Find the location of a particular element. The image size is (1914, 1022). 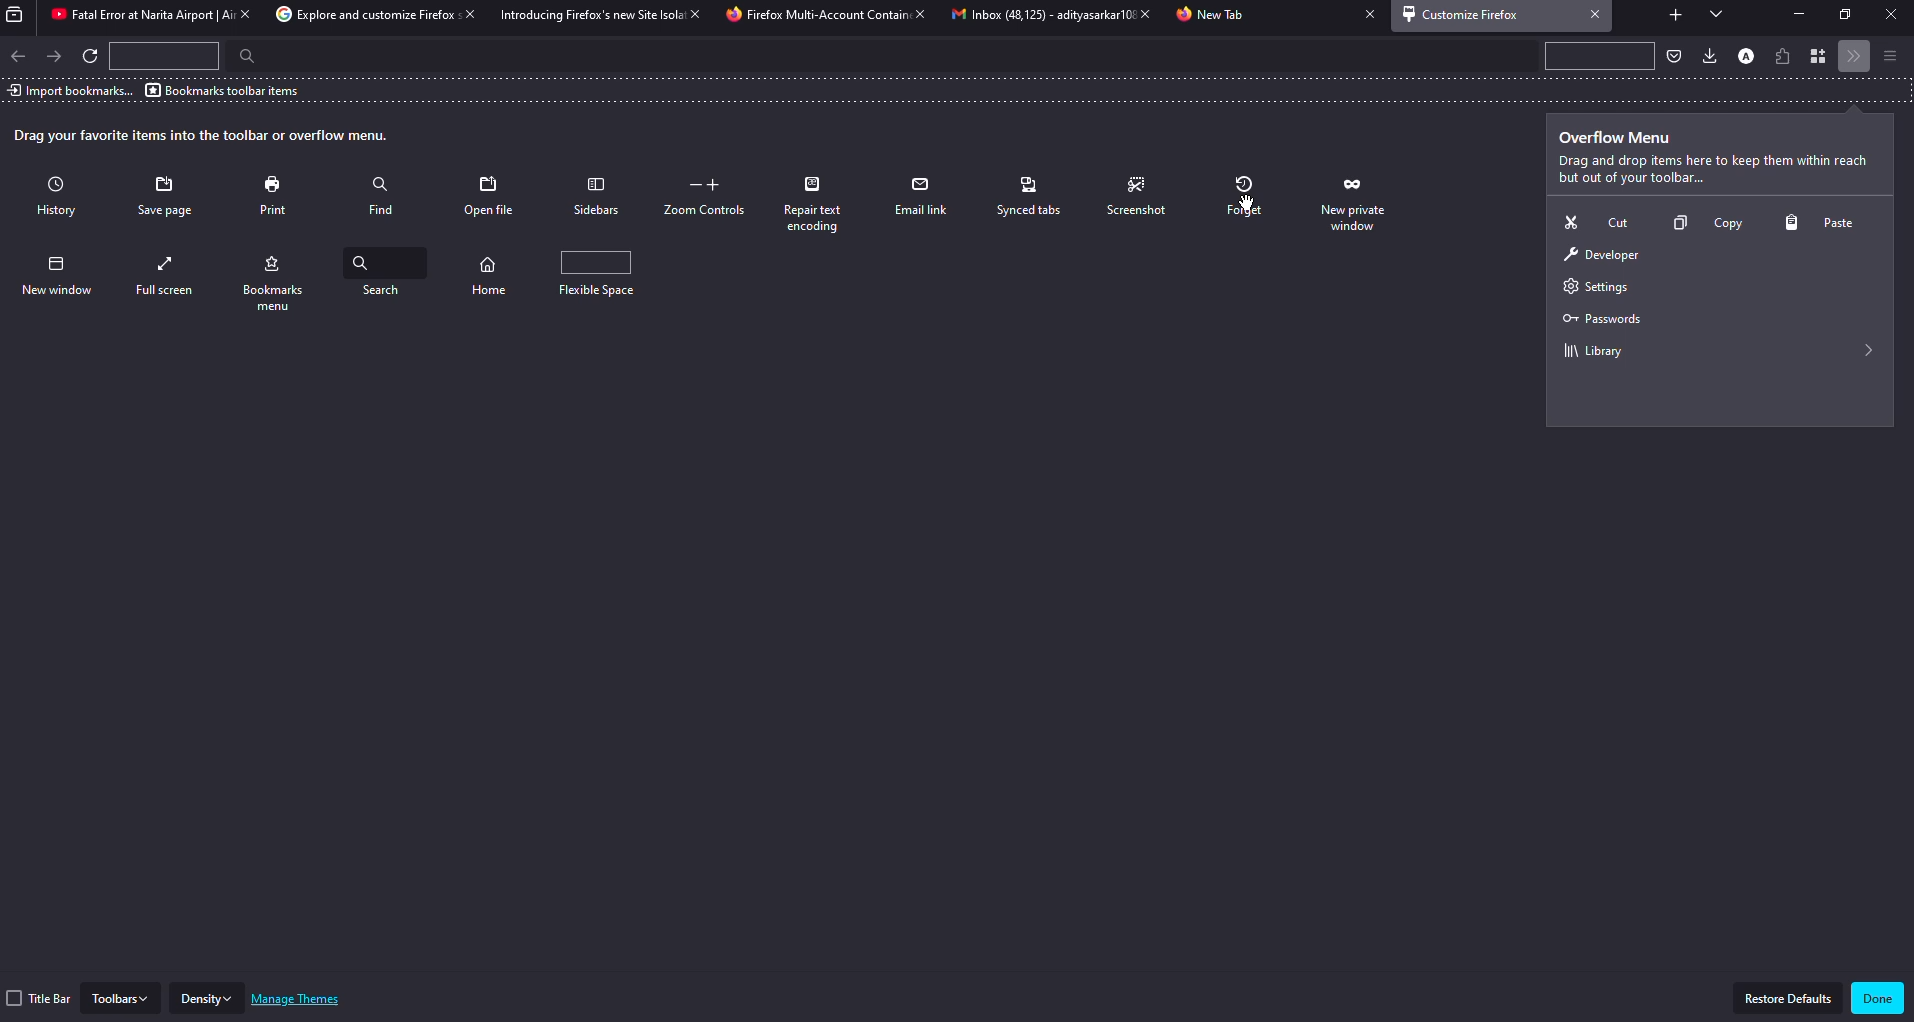

sidebars is located at coordinates (595, 196).